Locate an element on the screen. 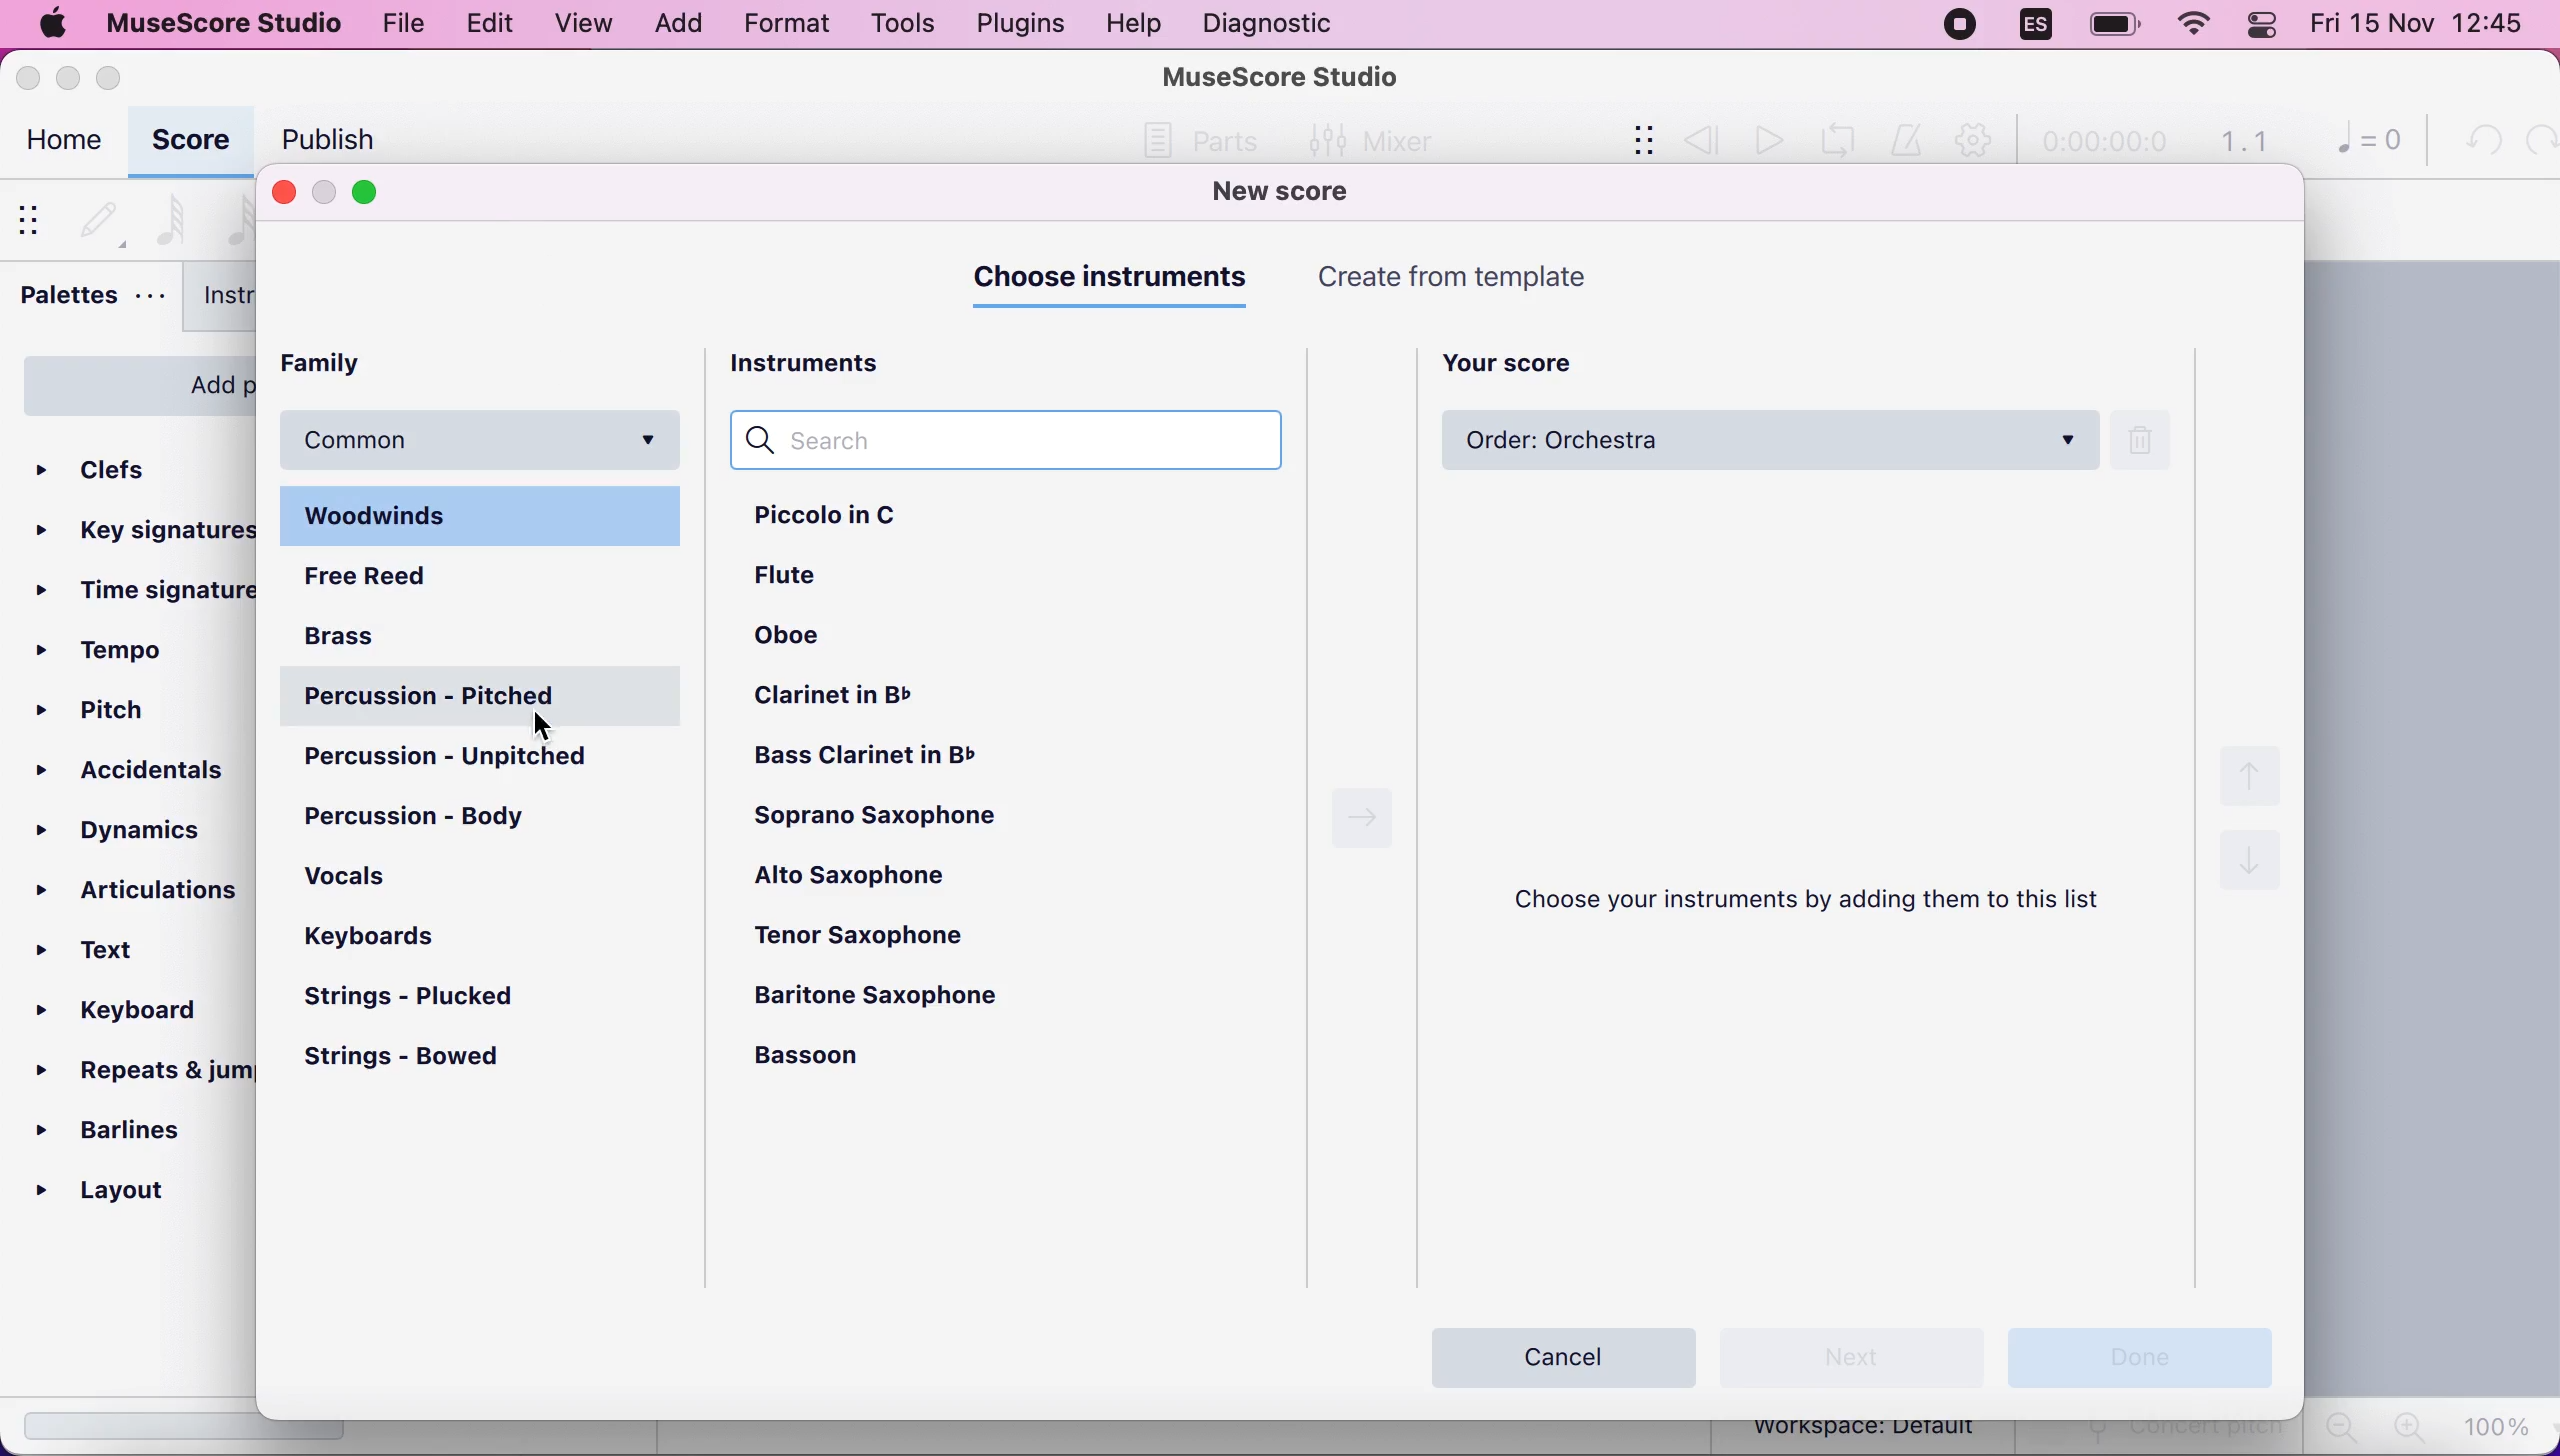 This screenshot has height=1456, width=2560. edit is located at coordinates (485, 21).